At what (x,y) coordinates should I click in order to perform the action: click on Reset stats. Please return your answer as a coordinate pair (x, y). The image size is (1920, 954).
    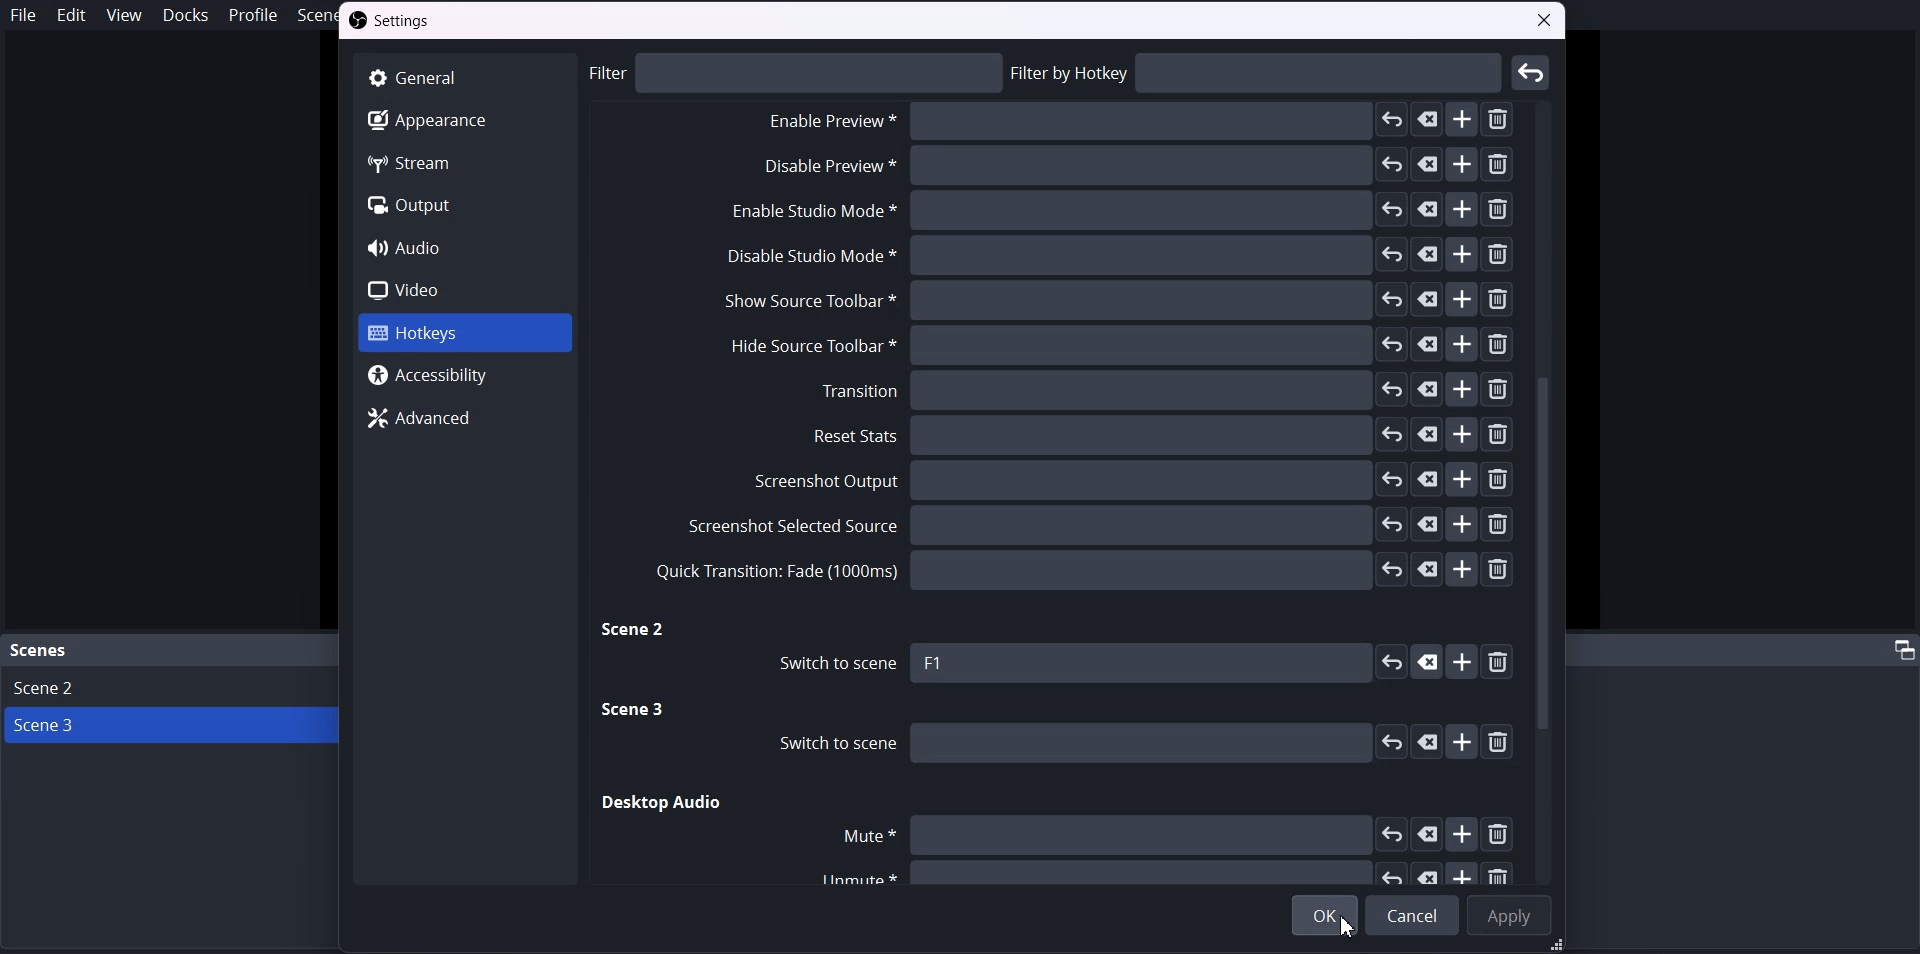
    Looking at the image, I should click on (1165, 435).